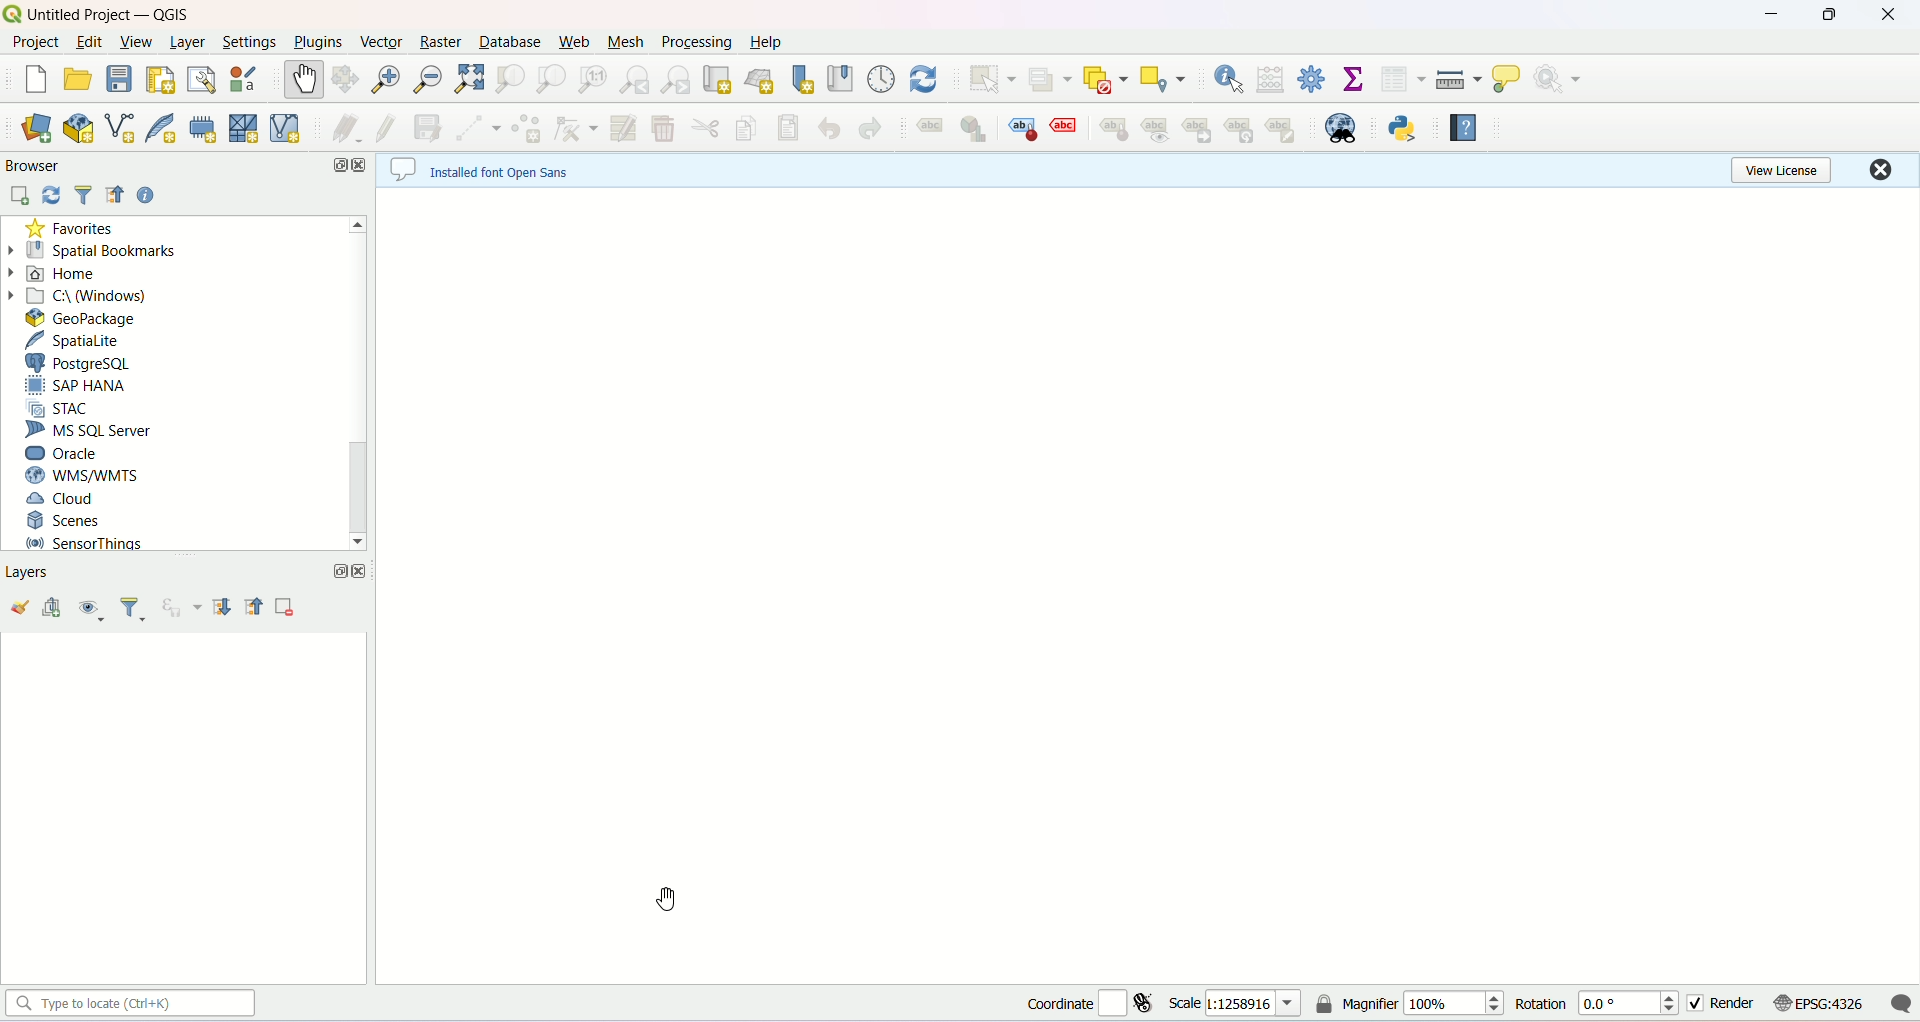 Image resolution: width=1920 pixels, height=1022 pixels. I want to click on rotate label, so click(1239, 130).